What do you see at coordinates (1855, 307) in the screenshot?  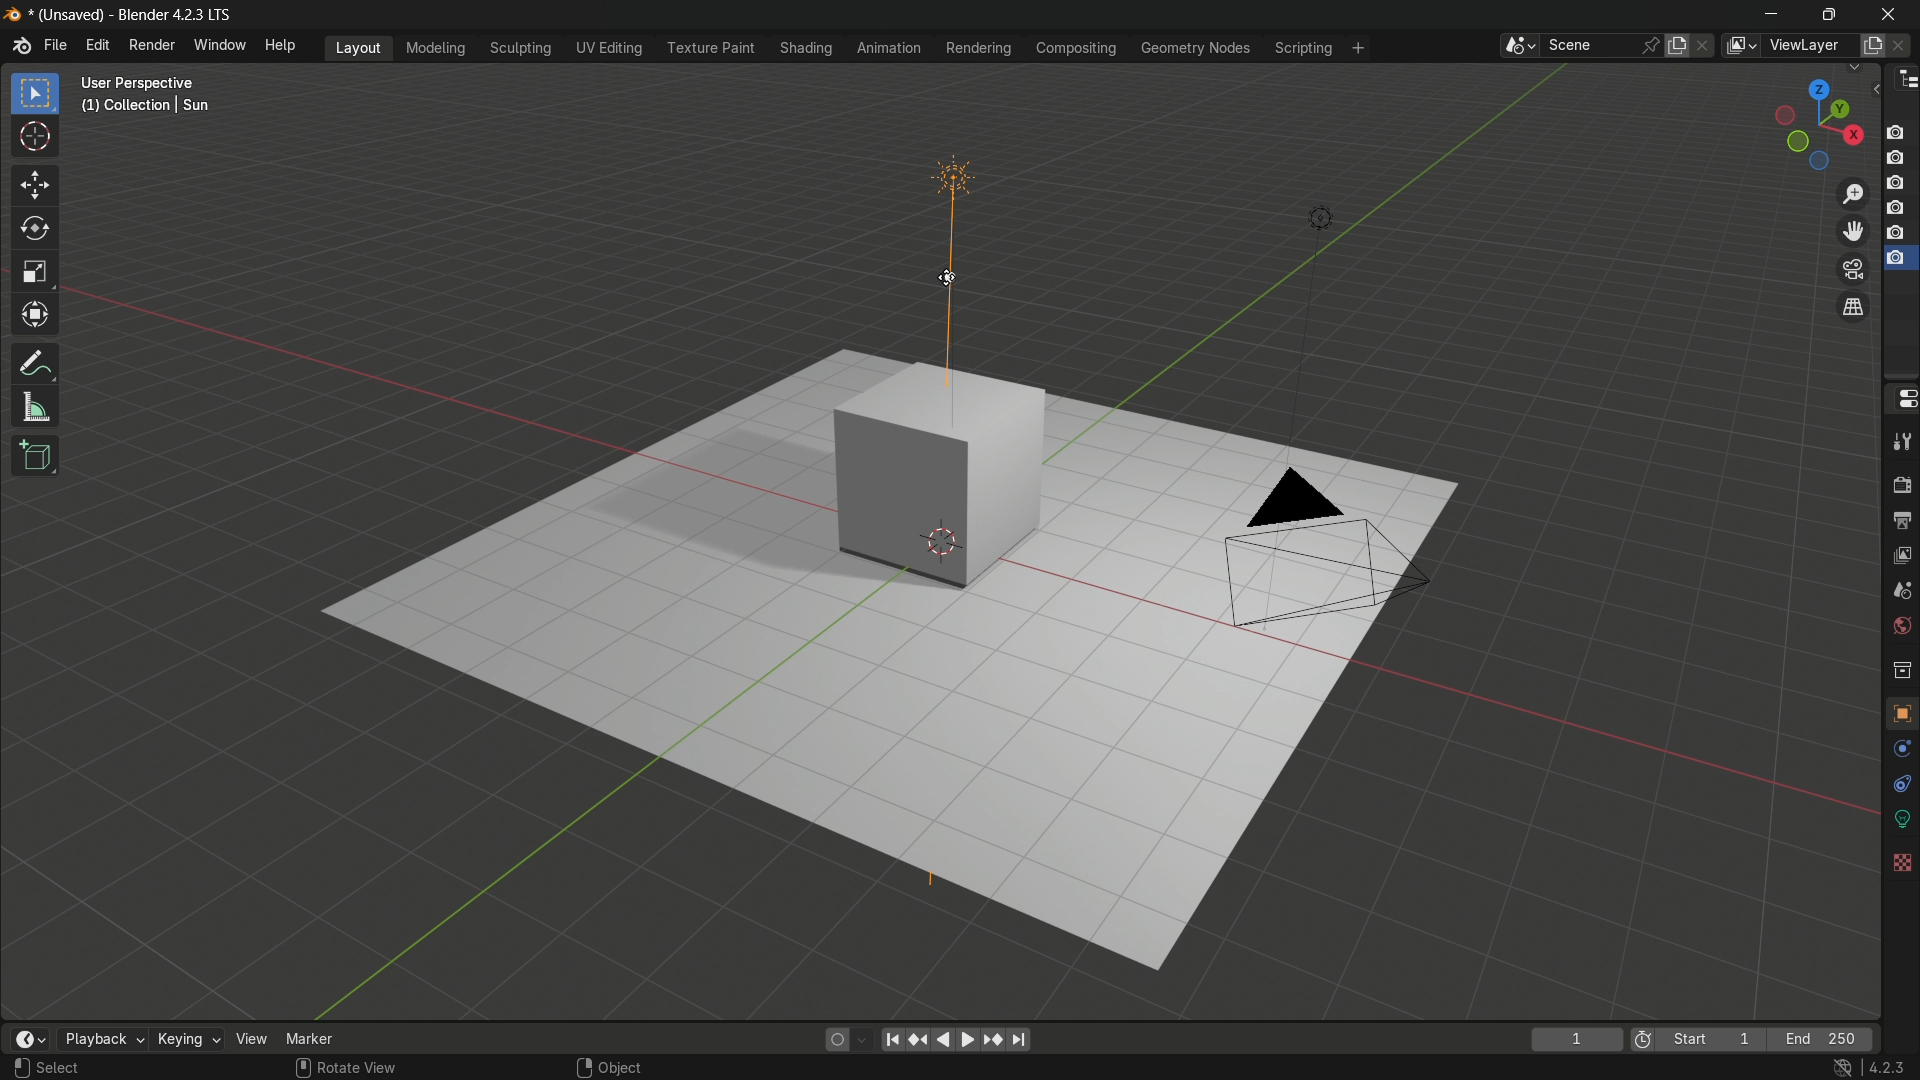 I see `switch current view` at bounding box center [1855, 307].